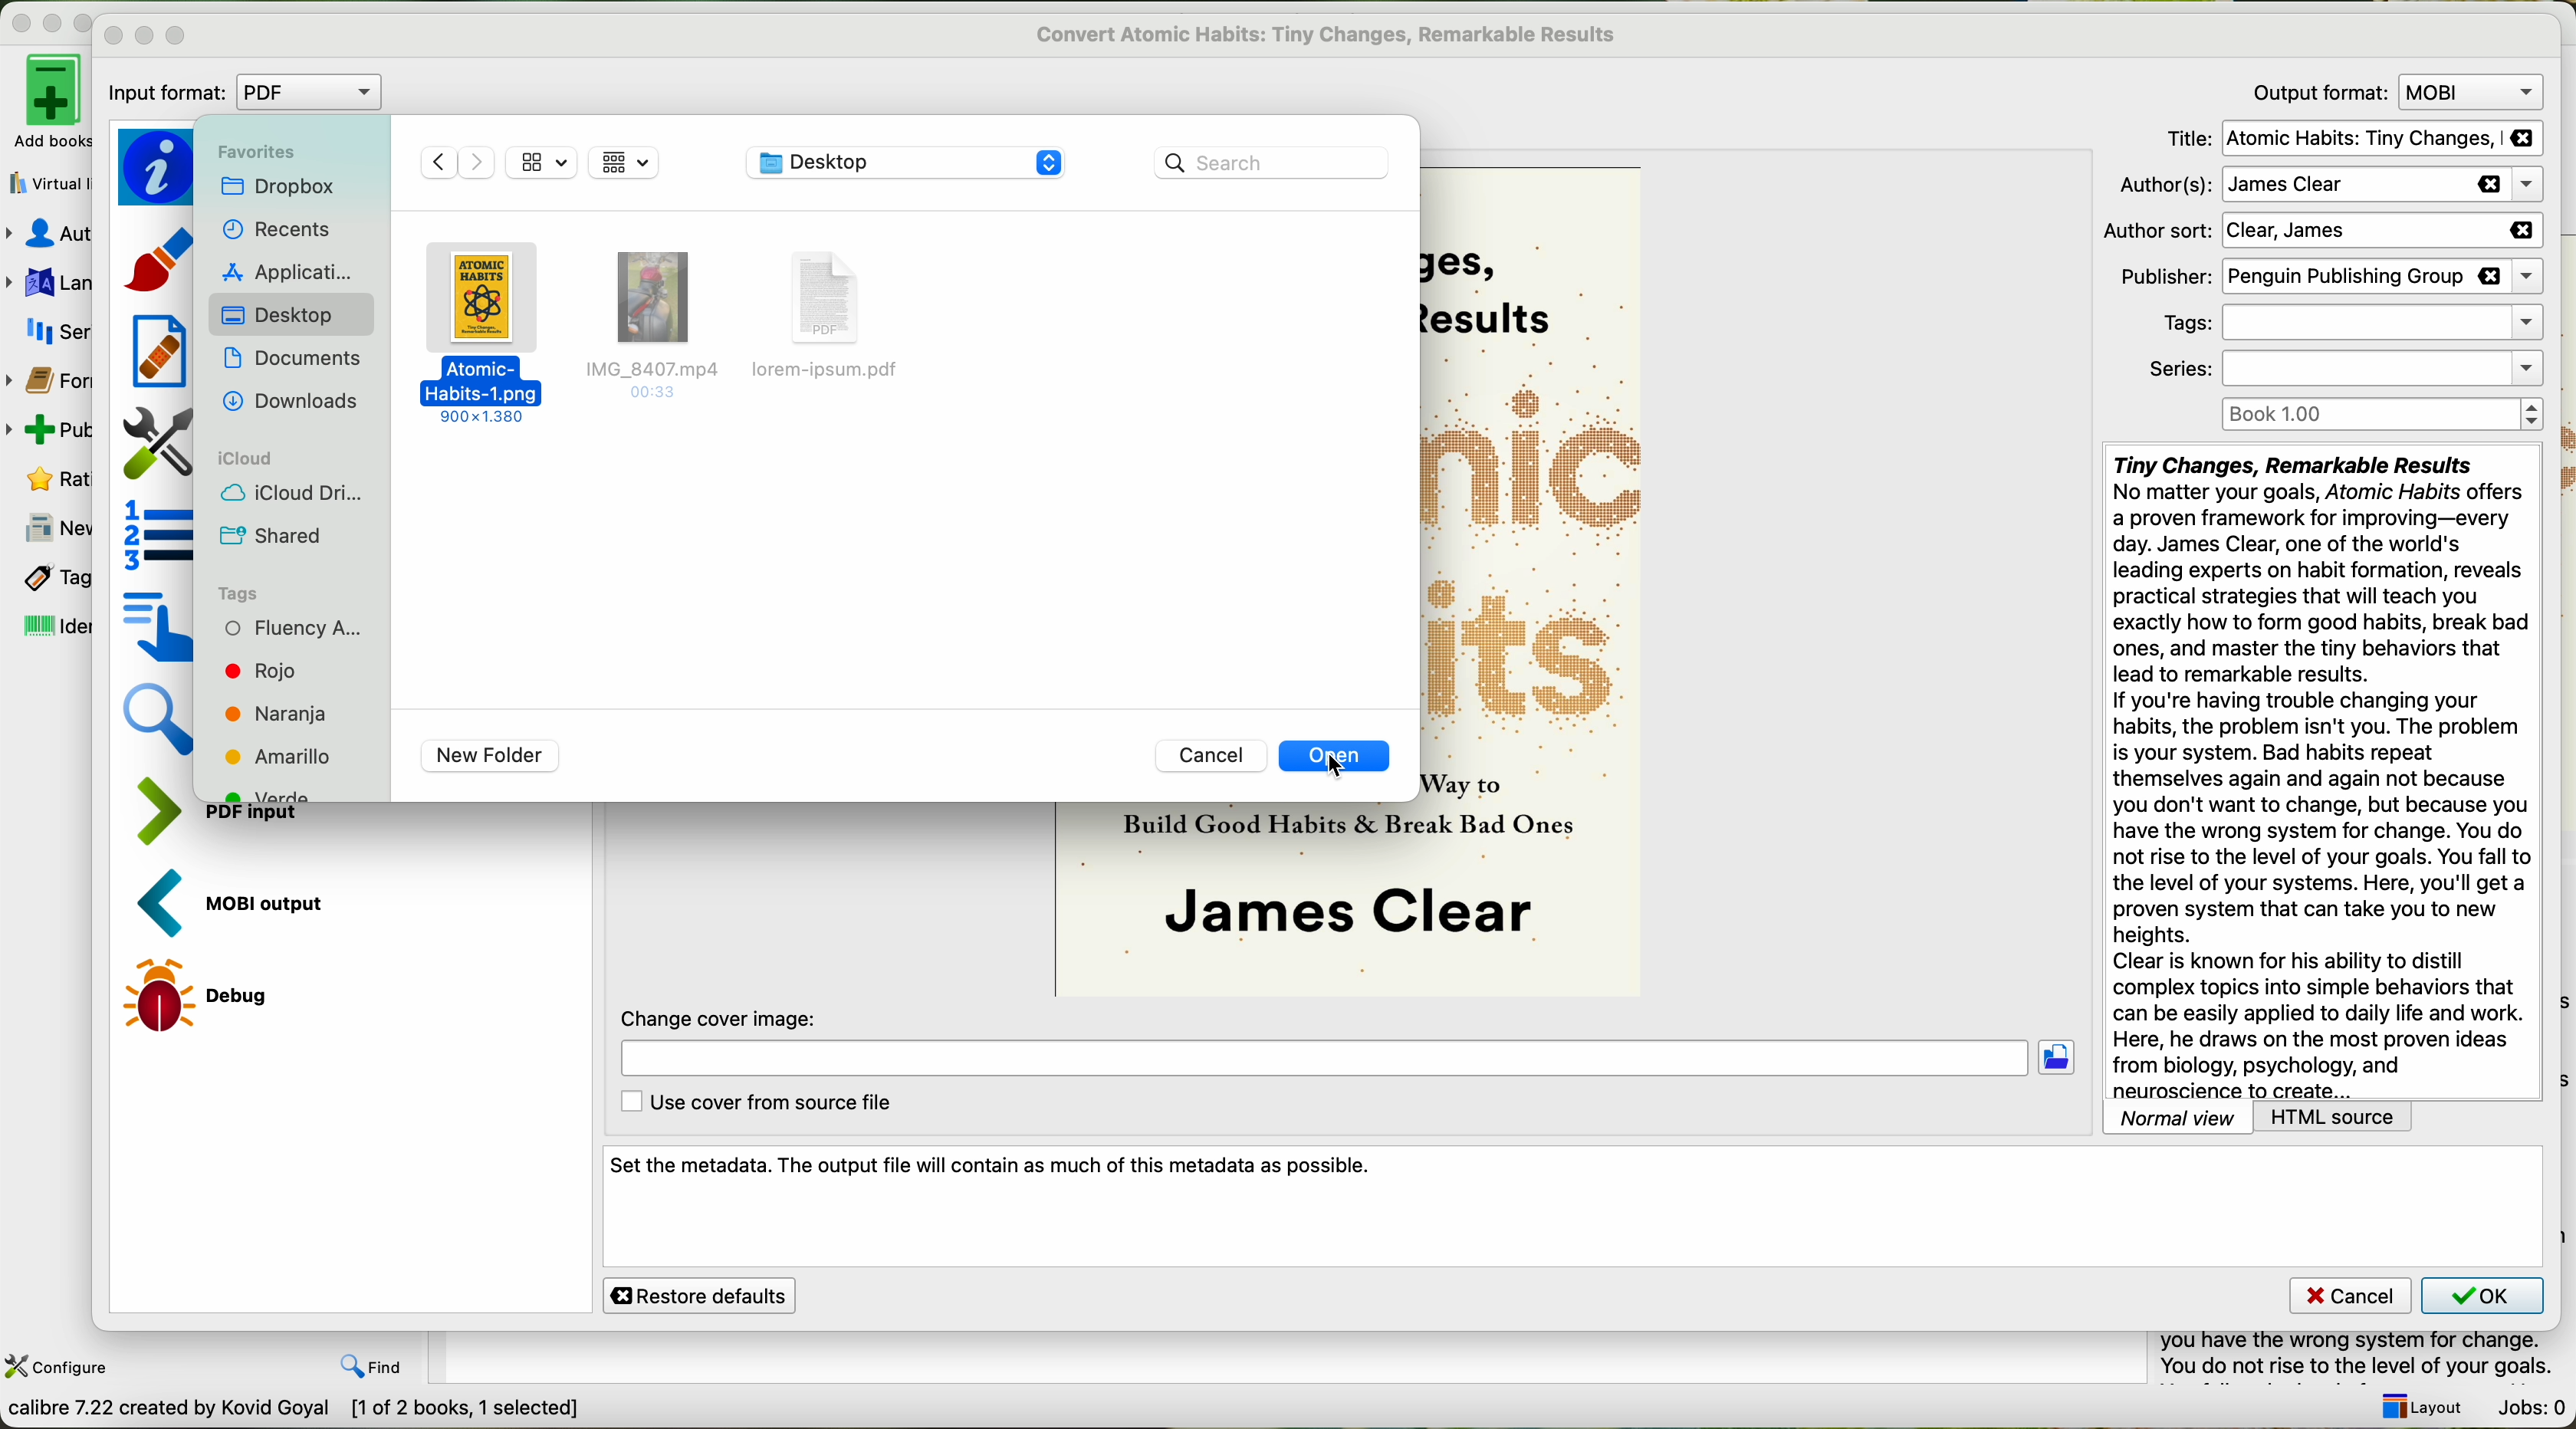  I want to click on book cover, so click(1536, 580).